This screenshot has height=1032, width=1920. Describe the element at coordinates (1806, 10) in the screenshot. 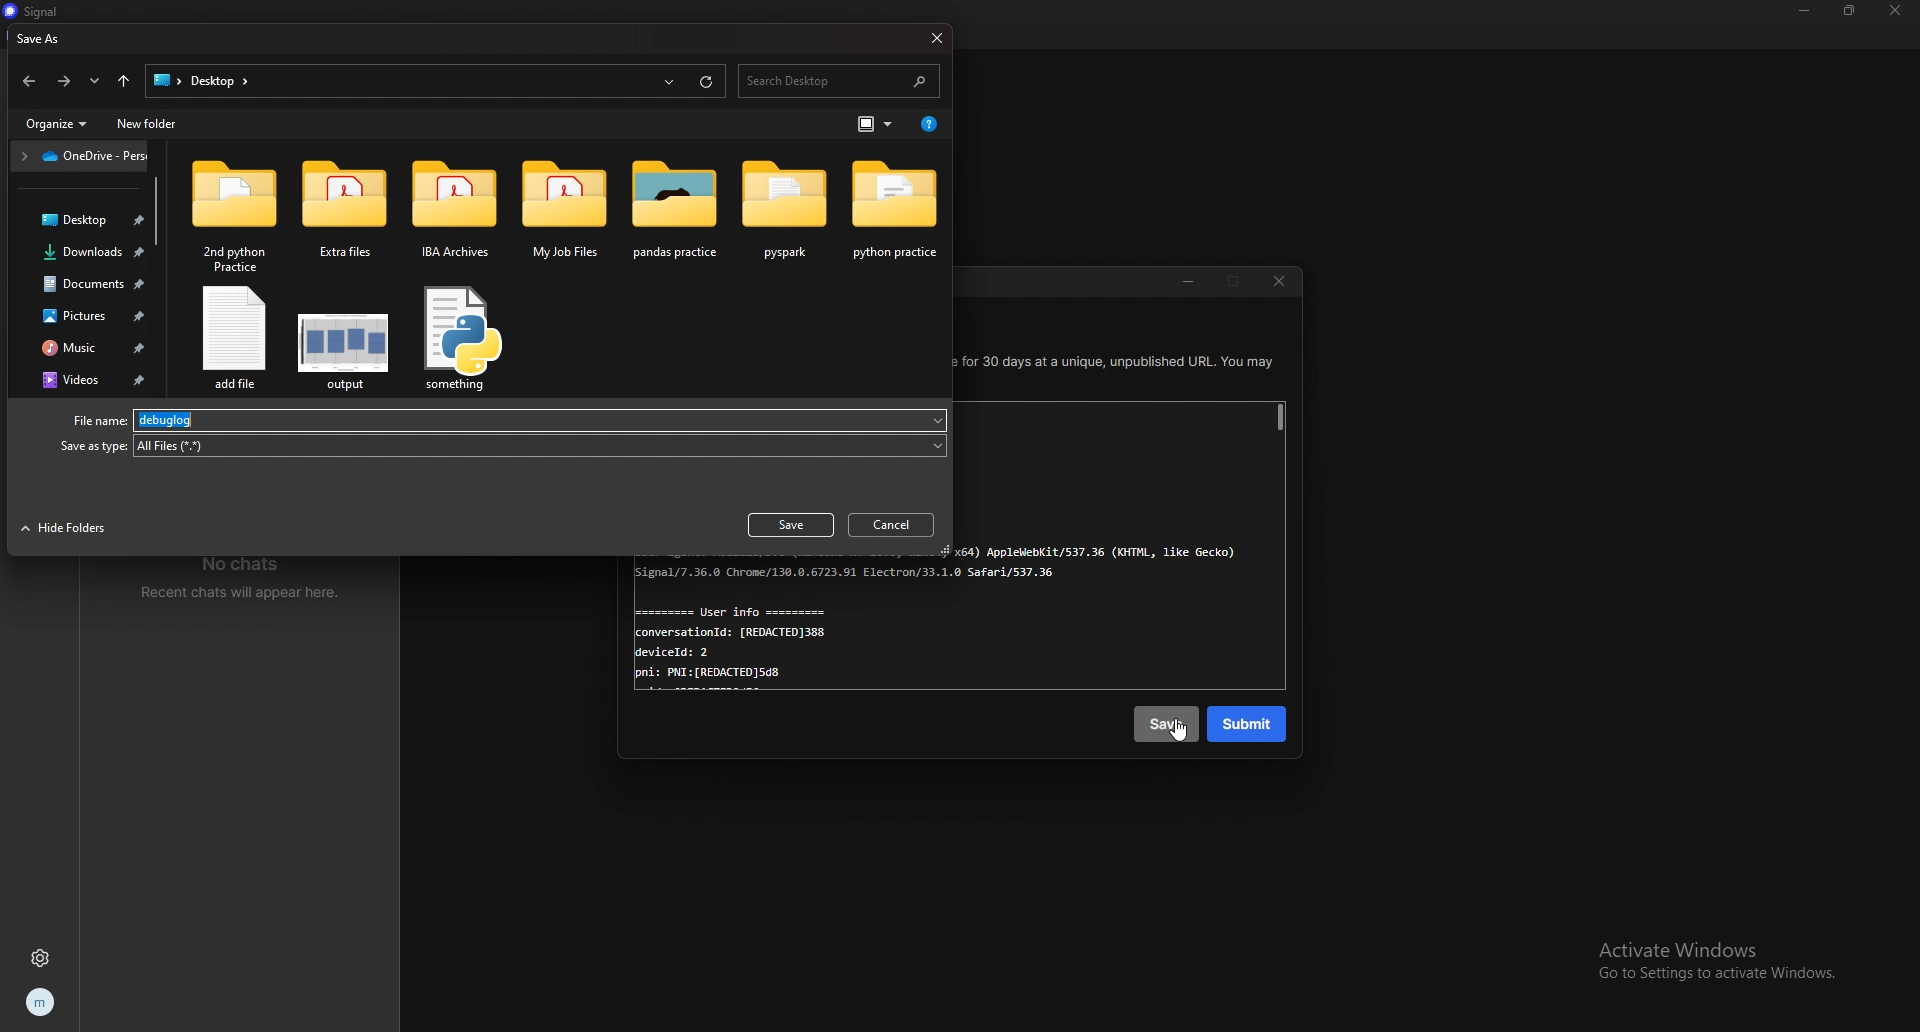

I see `minimize` at that location.